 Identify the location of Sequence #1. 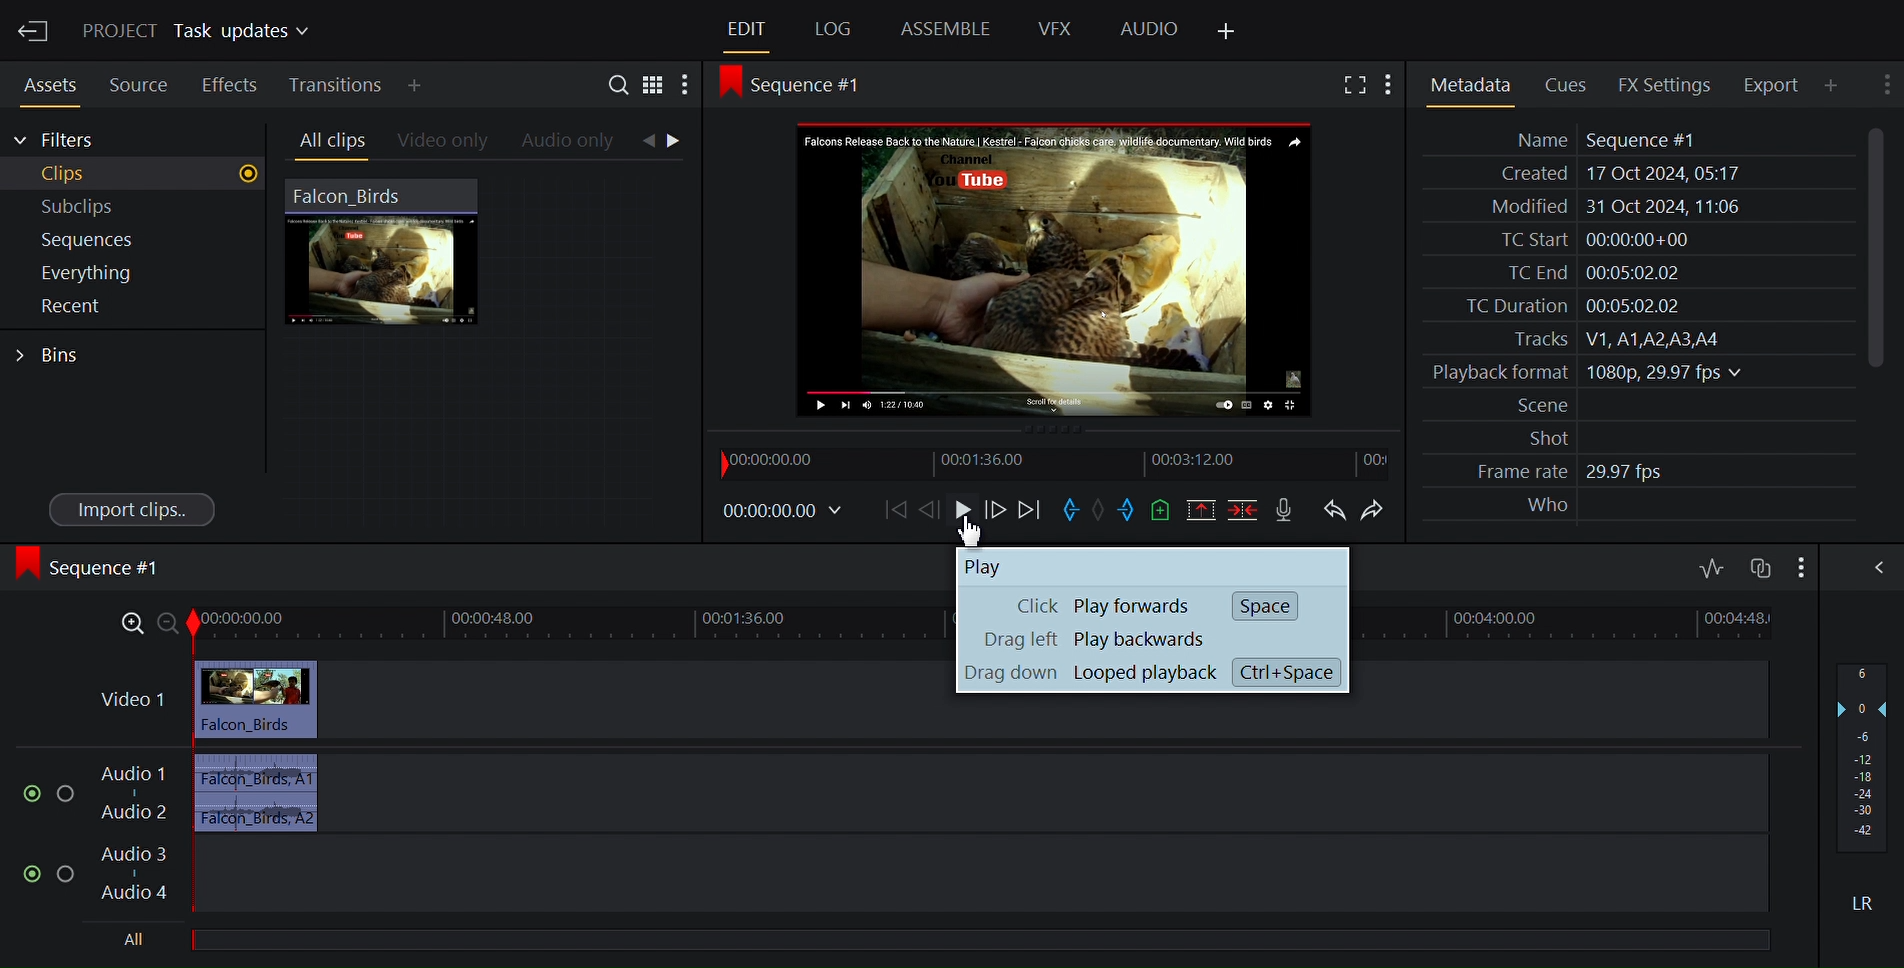
(92, 571).